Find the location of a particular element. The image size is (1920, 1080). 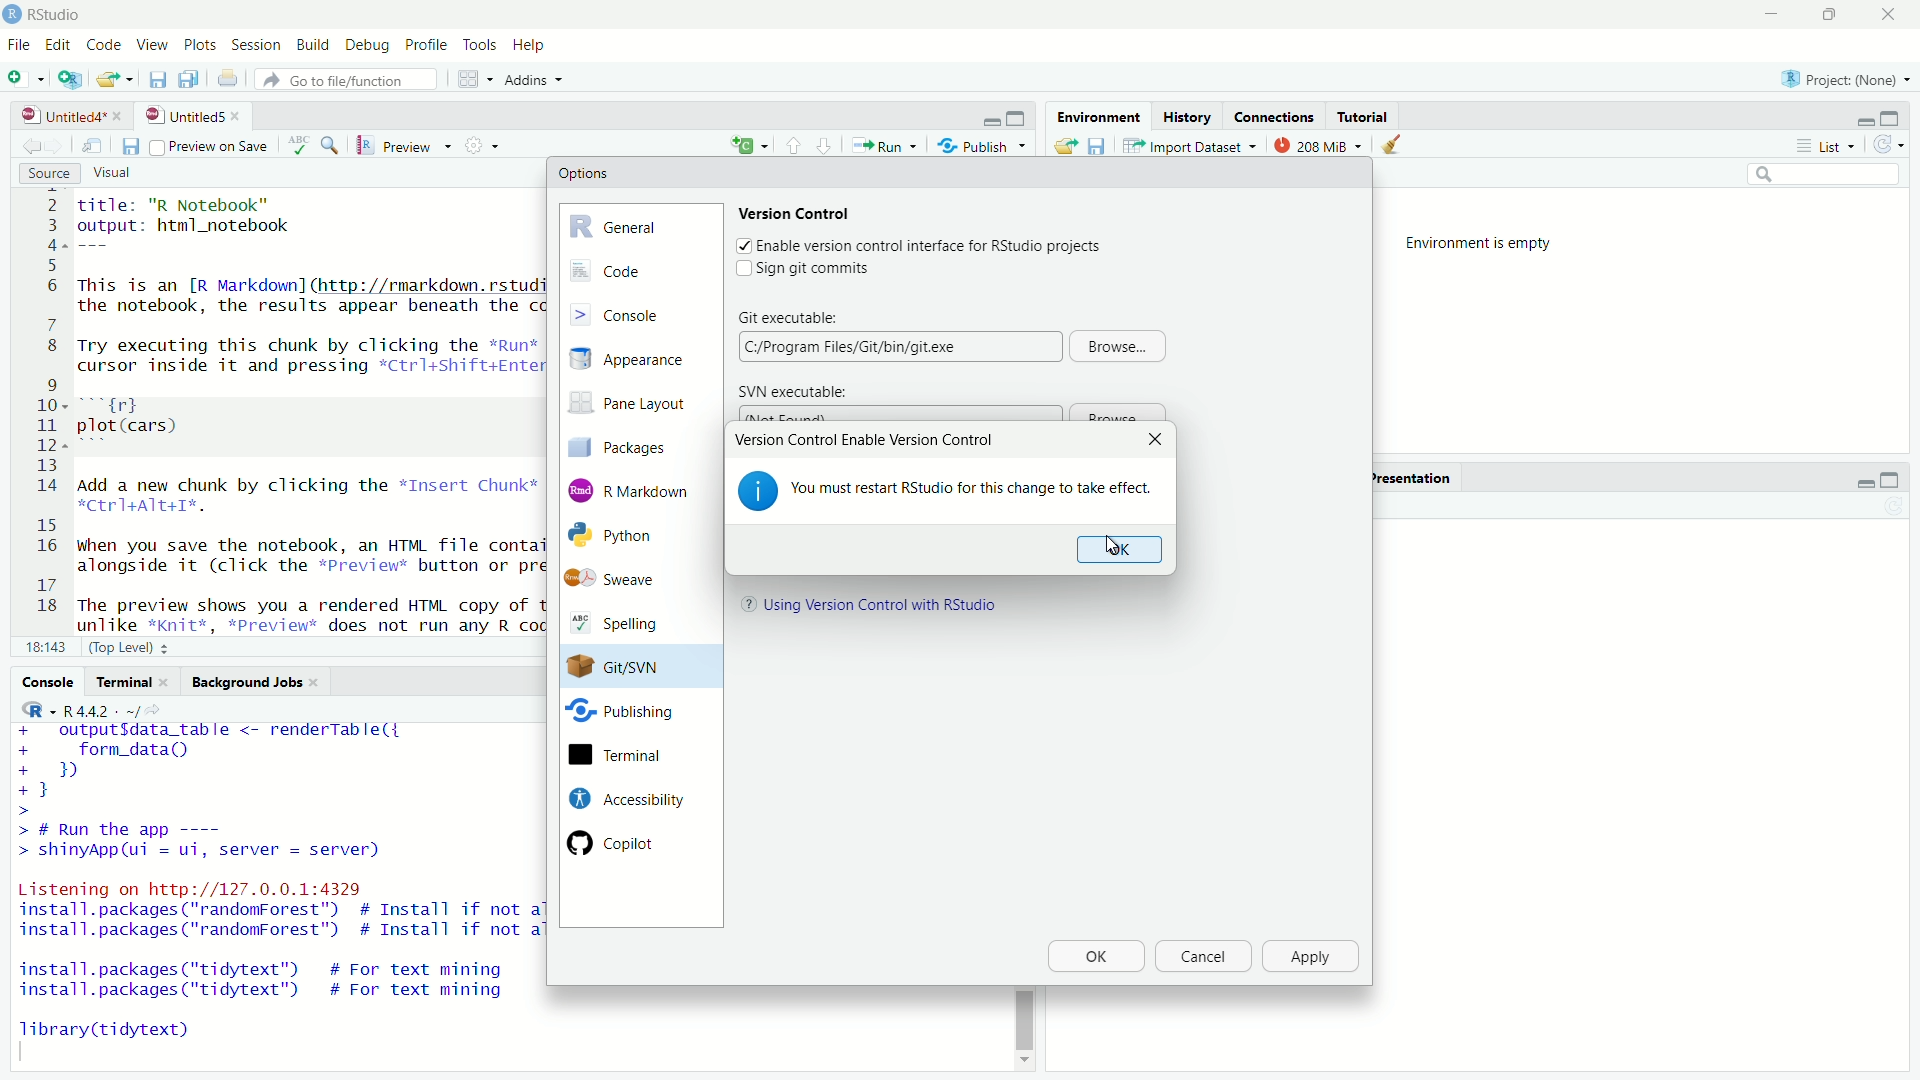

scrollbar down is located at coordinates (1022, 1065).